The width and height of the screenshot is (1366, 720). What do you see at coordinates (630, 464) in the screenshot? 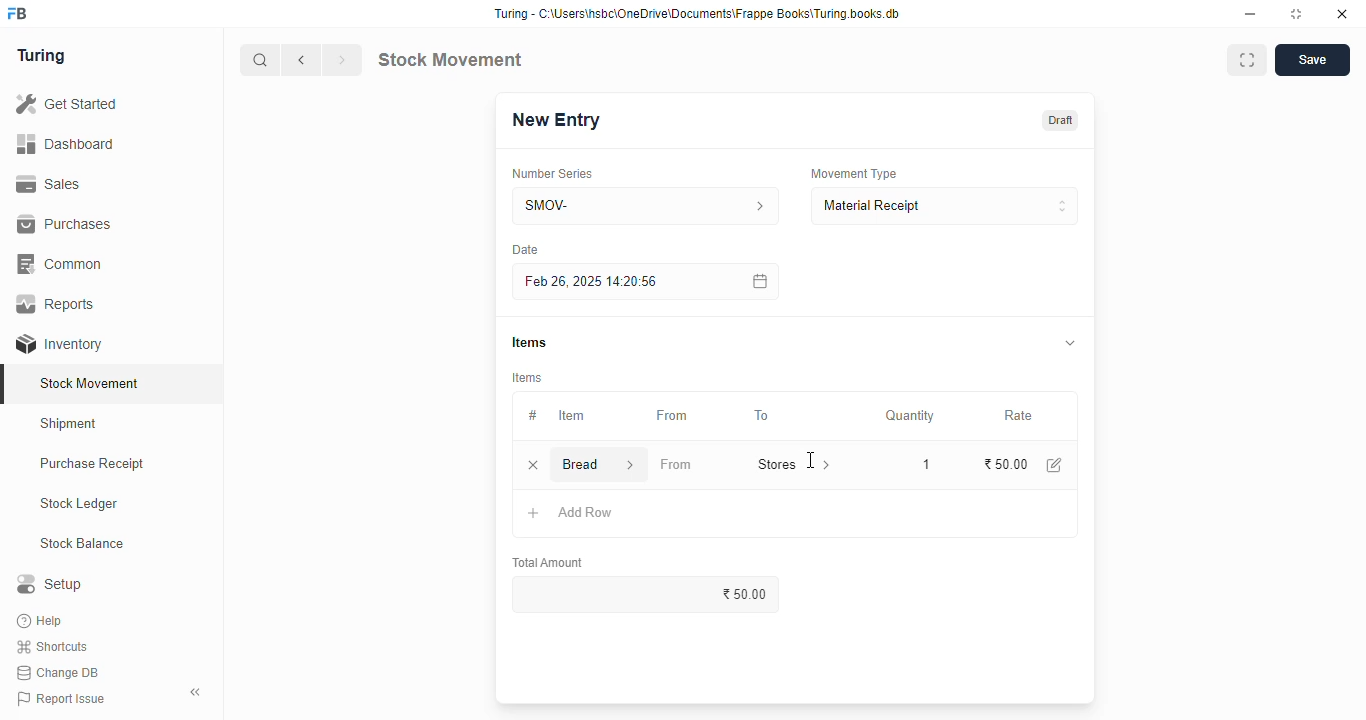
I see `item information` at bounding box center [630, 464].